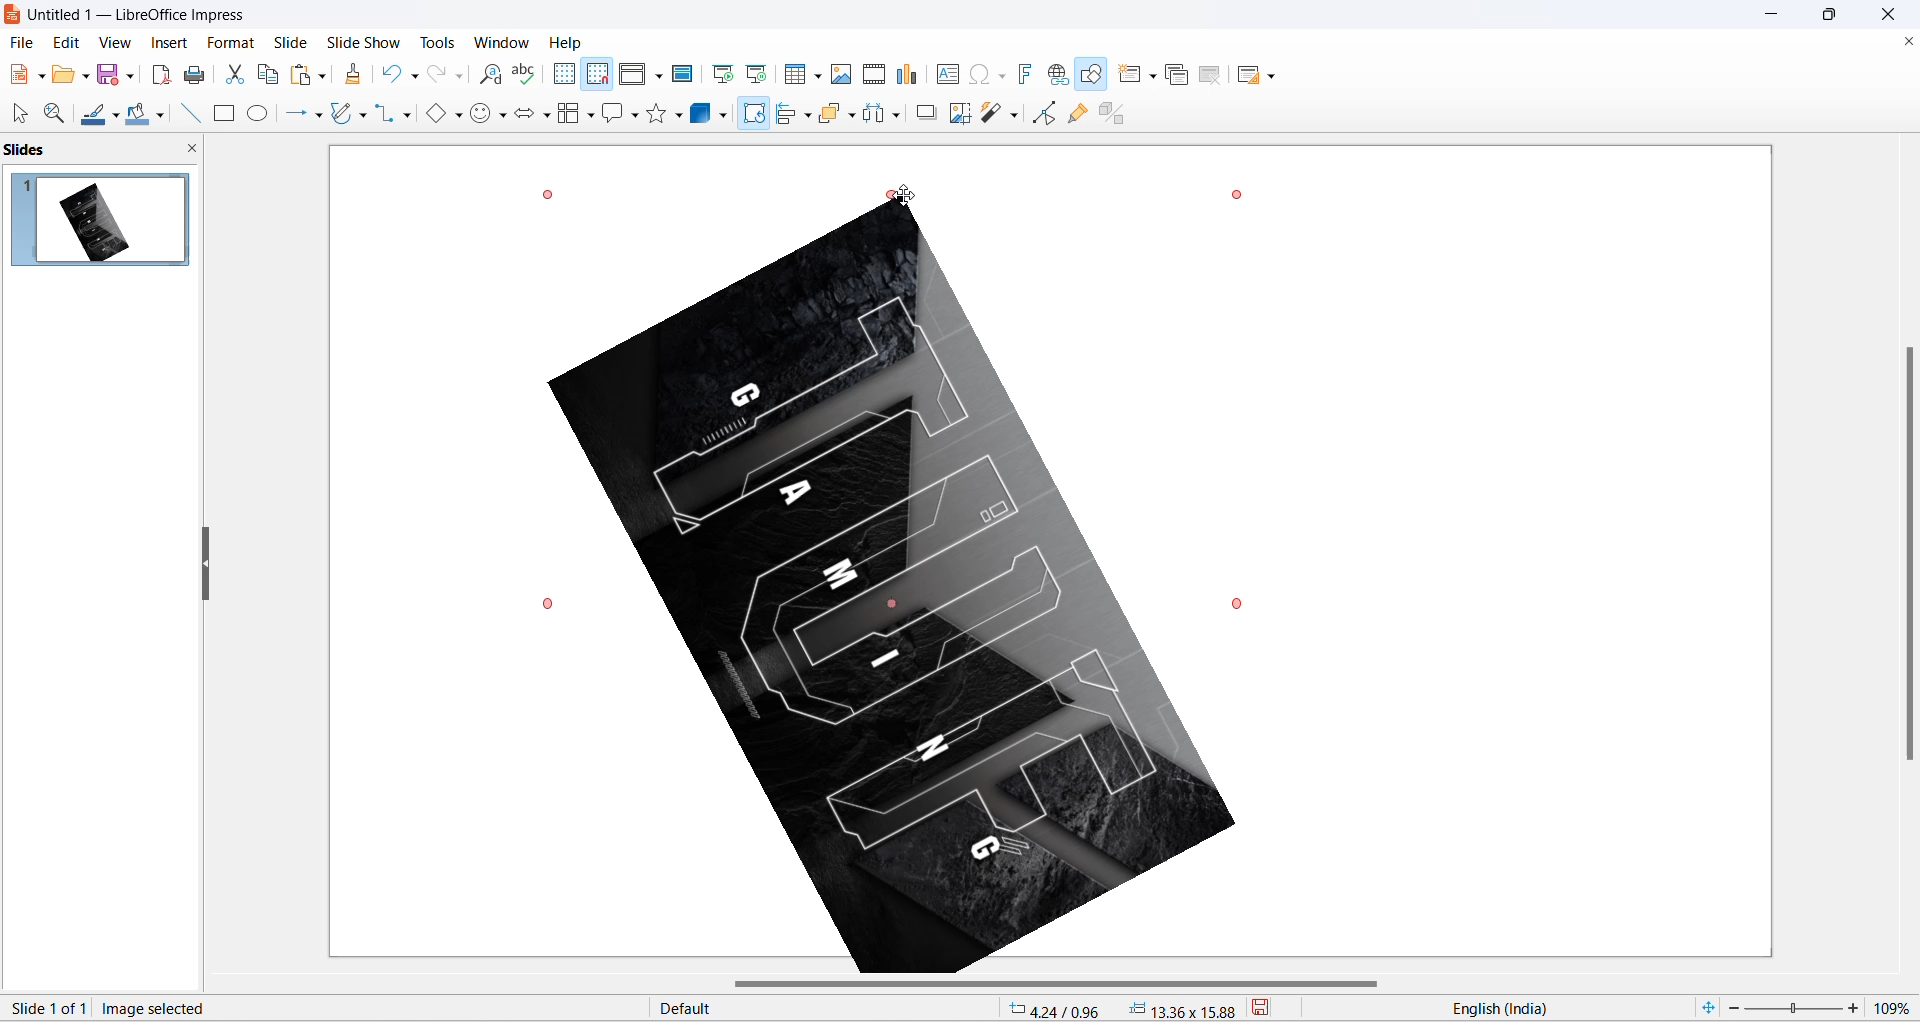 This screenshot has width=1920, height=1022. I want to click on filter options, so click(1013, 114).